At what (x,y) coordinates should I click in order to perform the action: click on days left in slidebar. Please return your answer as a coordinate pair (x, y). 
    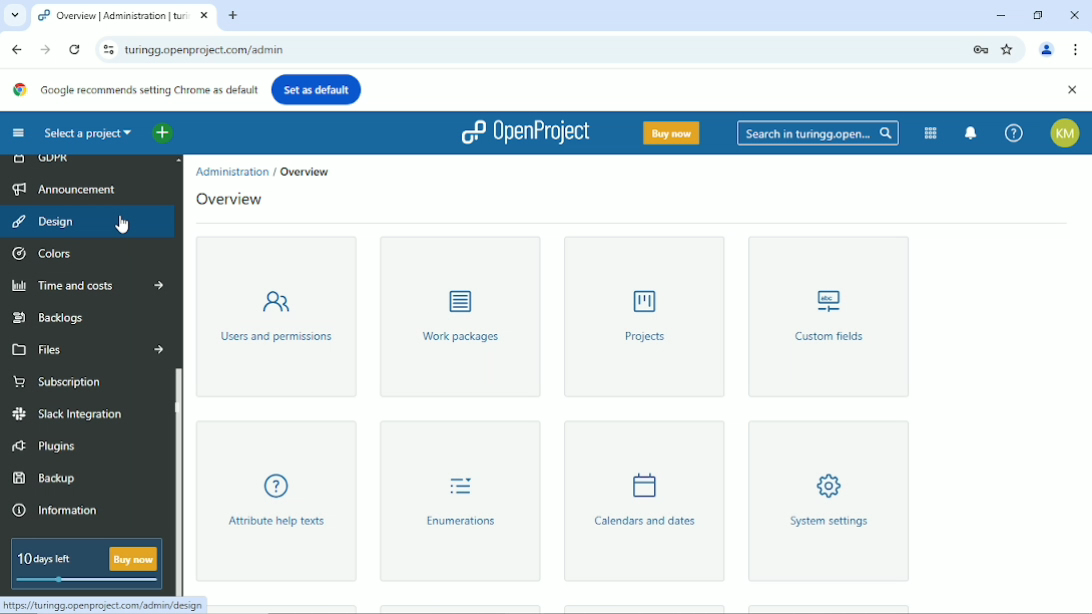
    Looking at the image, I should click on (87, 580).